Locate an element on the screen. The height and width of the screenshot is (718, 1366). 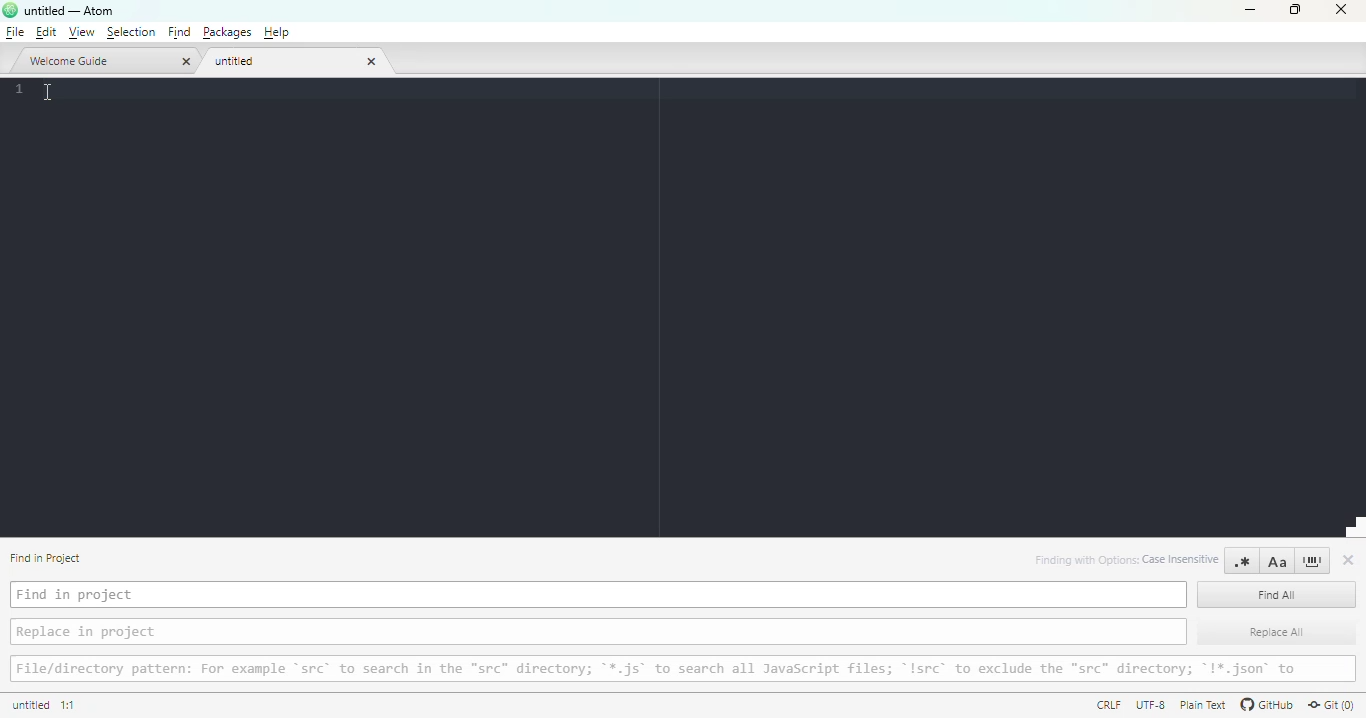
help is located at coordinates (277, 32).